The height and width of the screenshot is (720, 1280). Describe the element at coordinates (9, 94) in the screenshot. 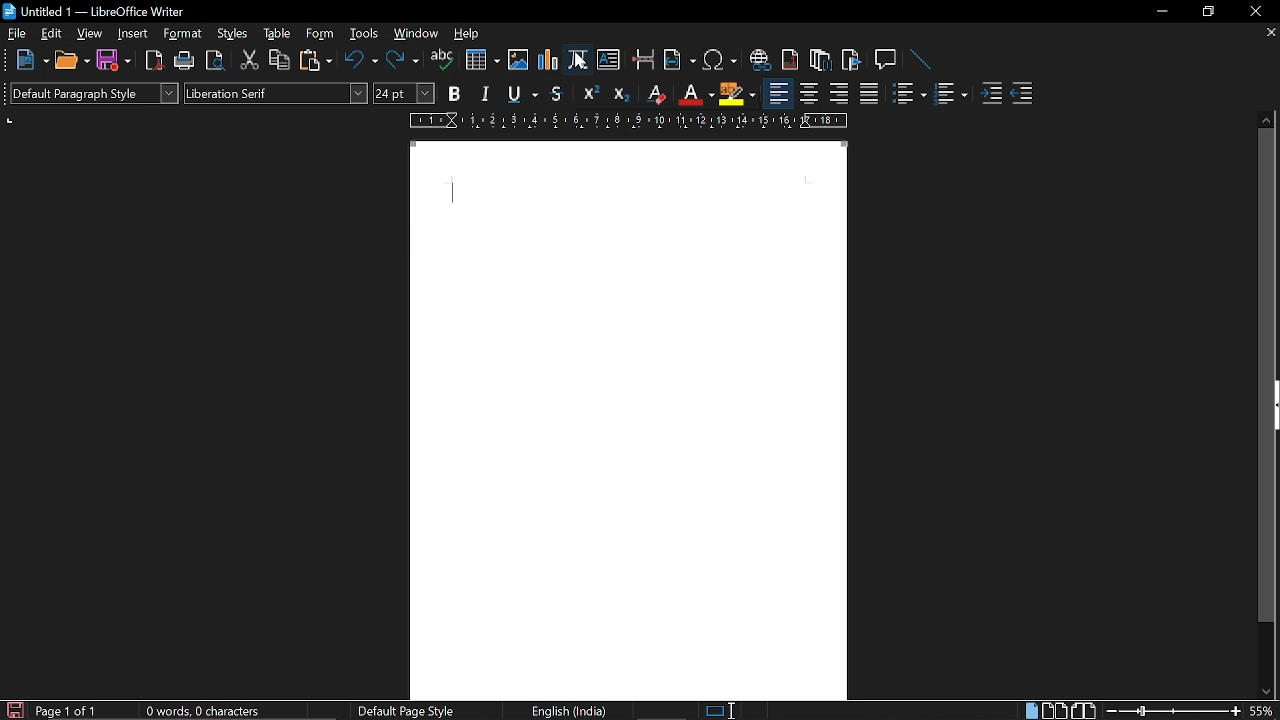

I see `` at that location.